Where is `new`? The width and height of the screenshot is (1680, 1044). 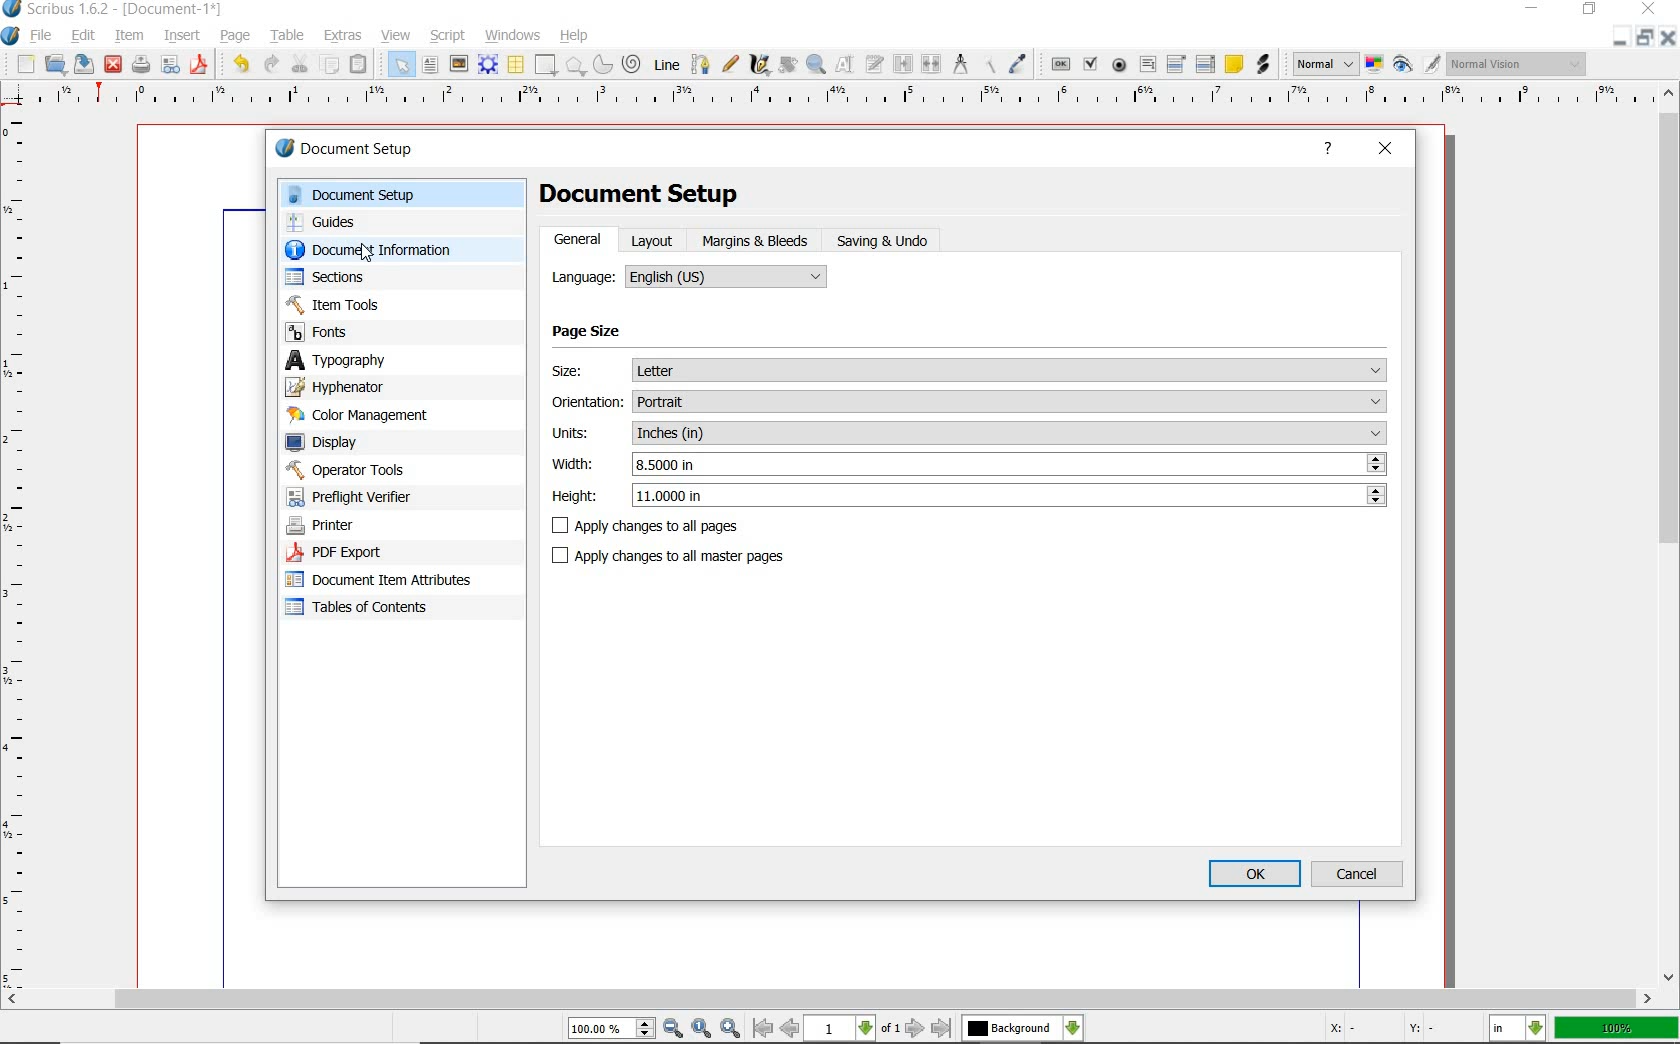 new is located at coordinates (24, 64).